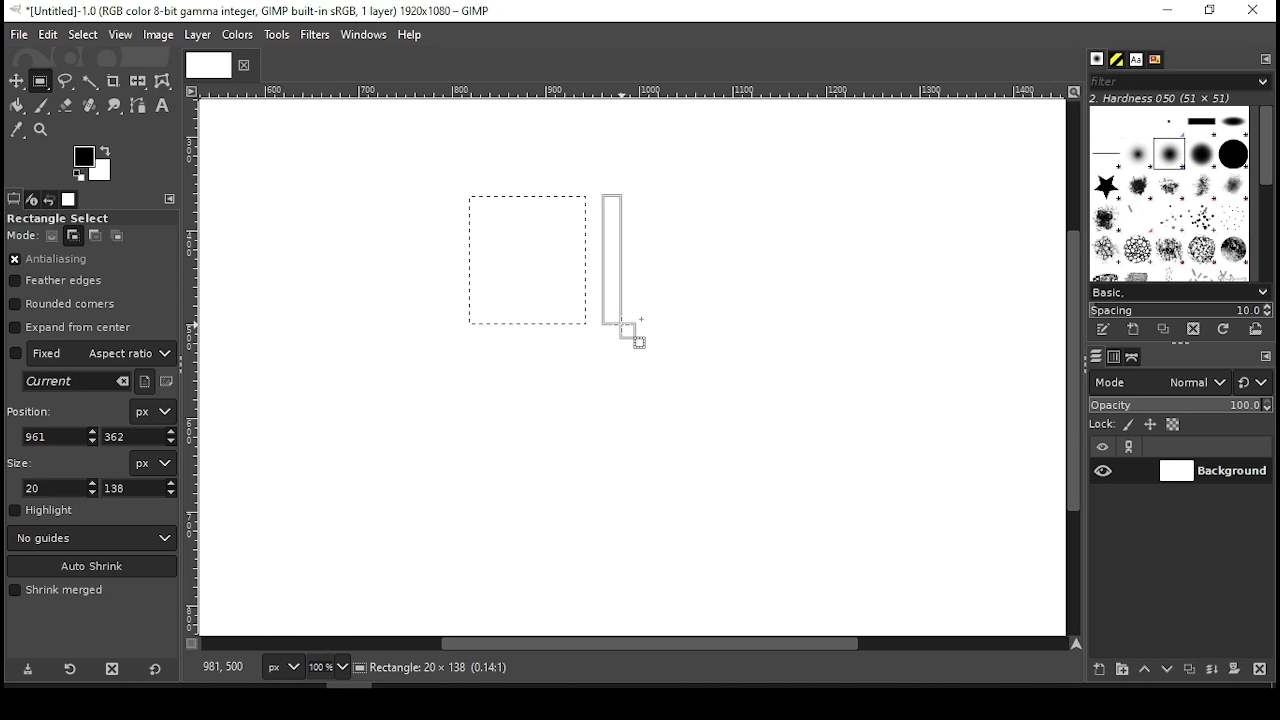 This screenshot has width=1280, height=720. What do you see at coordinates (365, 36) in the screenshot?
I see `windows` at bounding box center [365, 36].